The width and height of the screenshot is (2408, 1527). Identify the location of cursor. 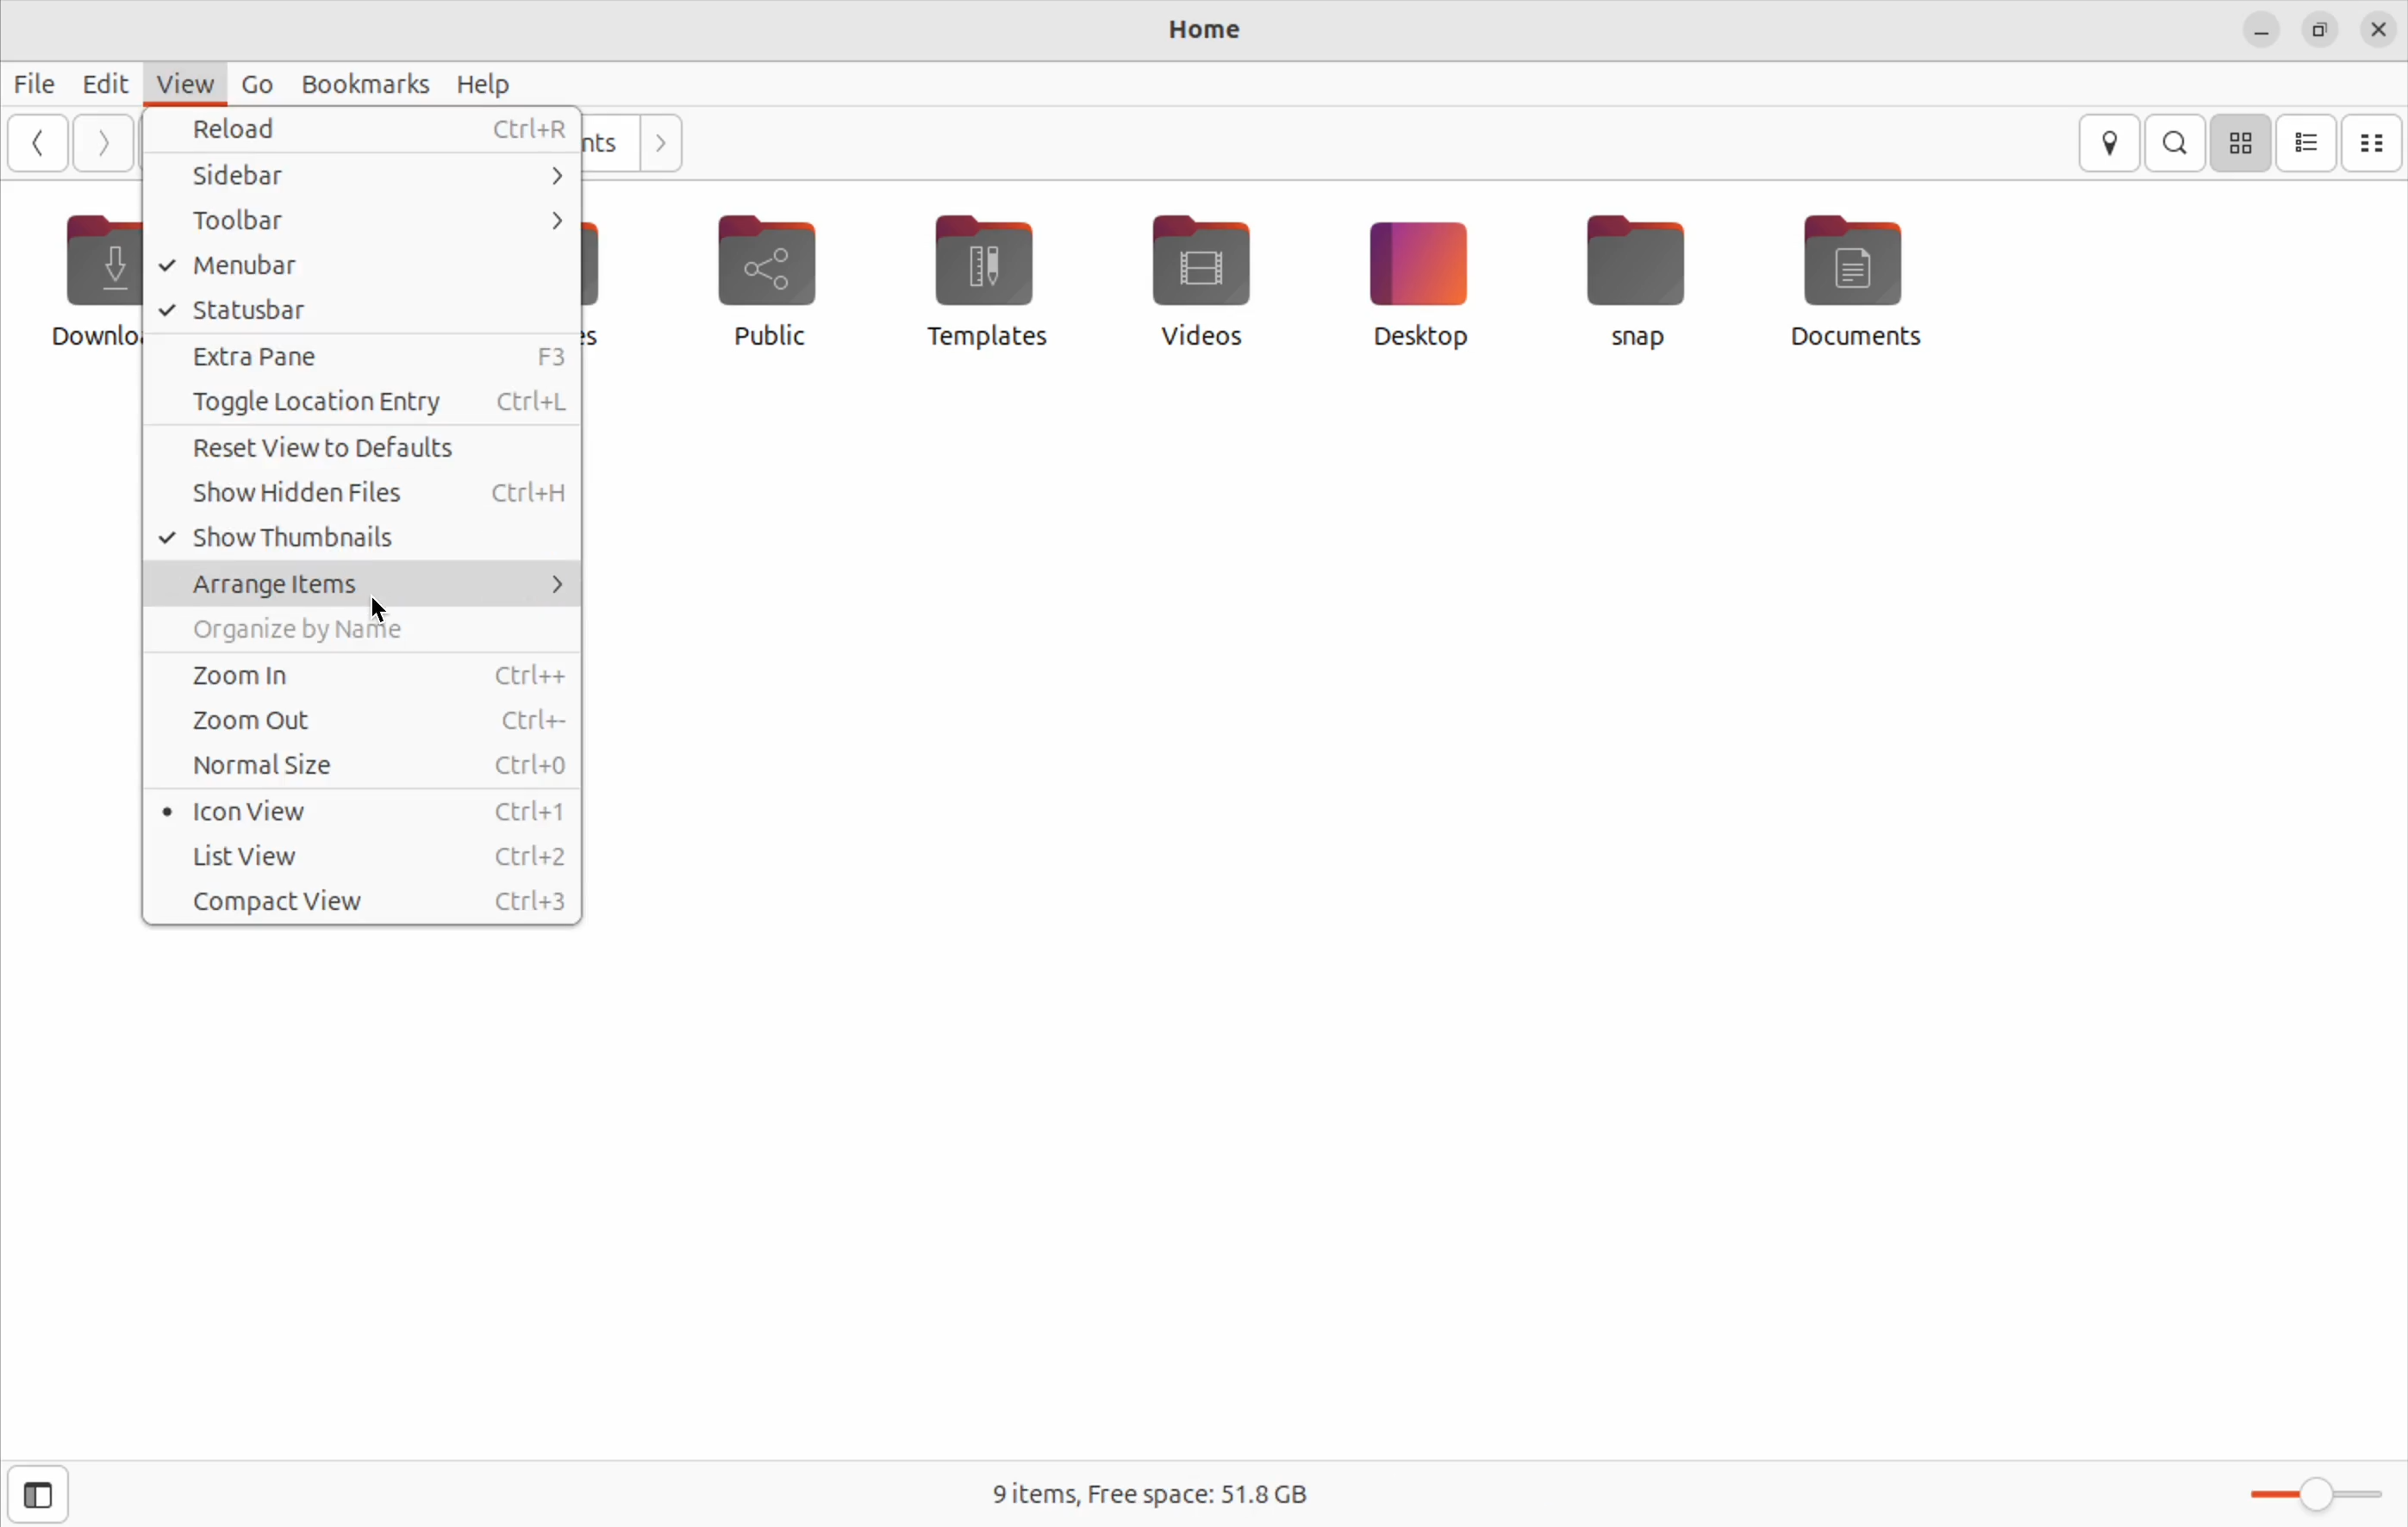
(385, 609).